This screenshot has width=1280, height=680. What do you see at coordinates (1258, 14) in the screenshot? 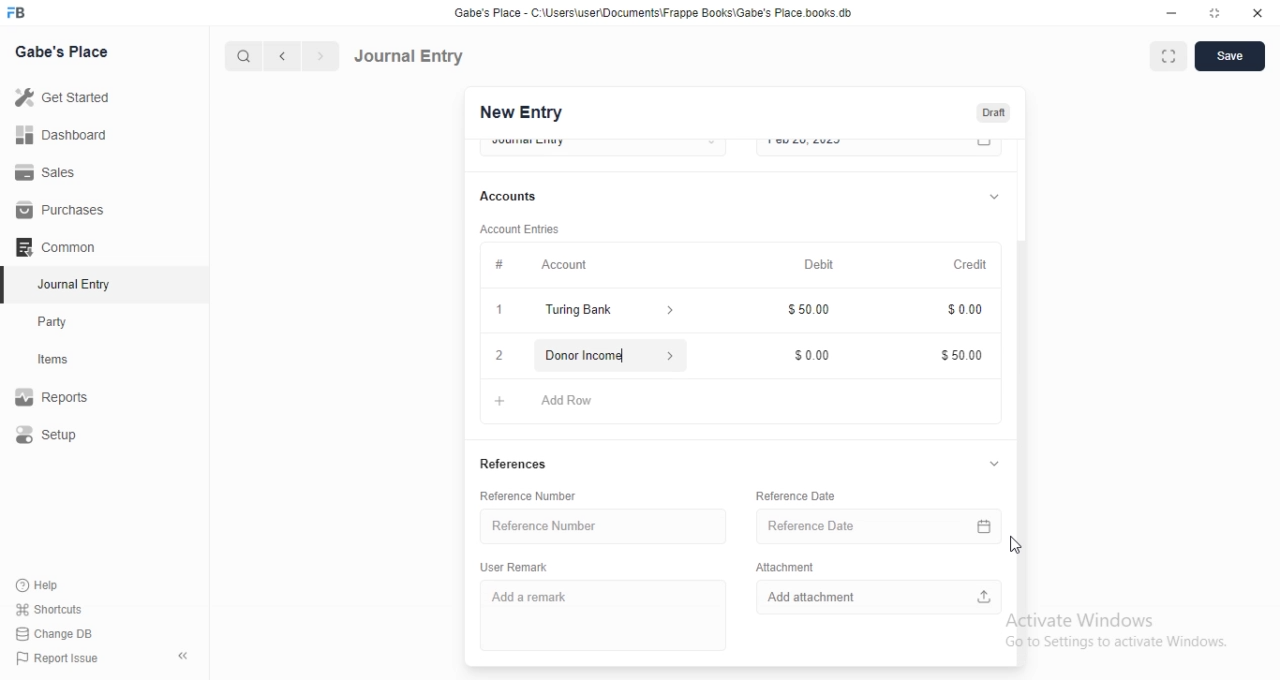
I see `close` at bounding box center [1258, 14].